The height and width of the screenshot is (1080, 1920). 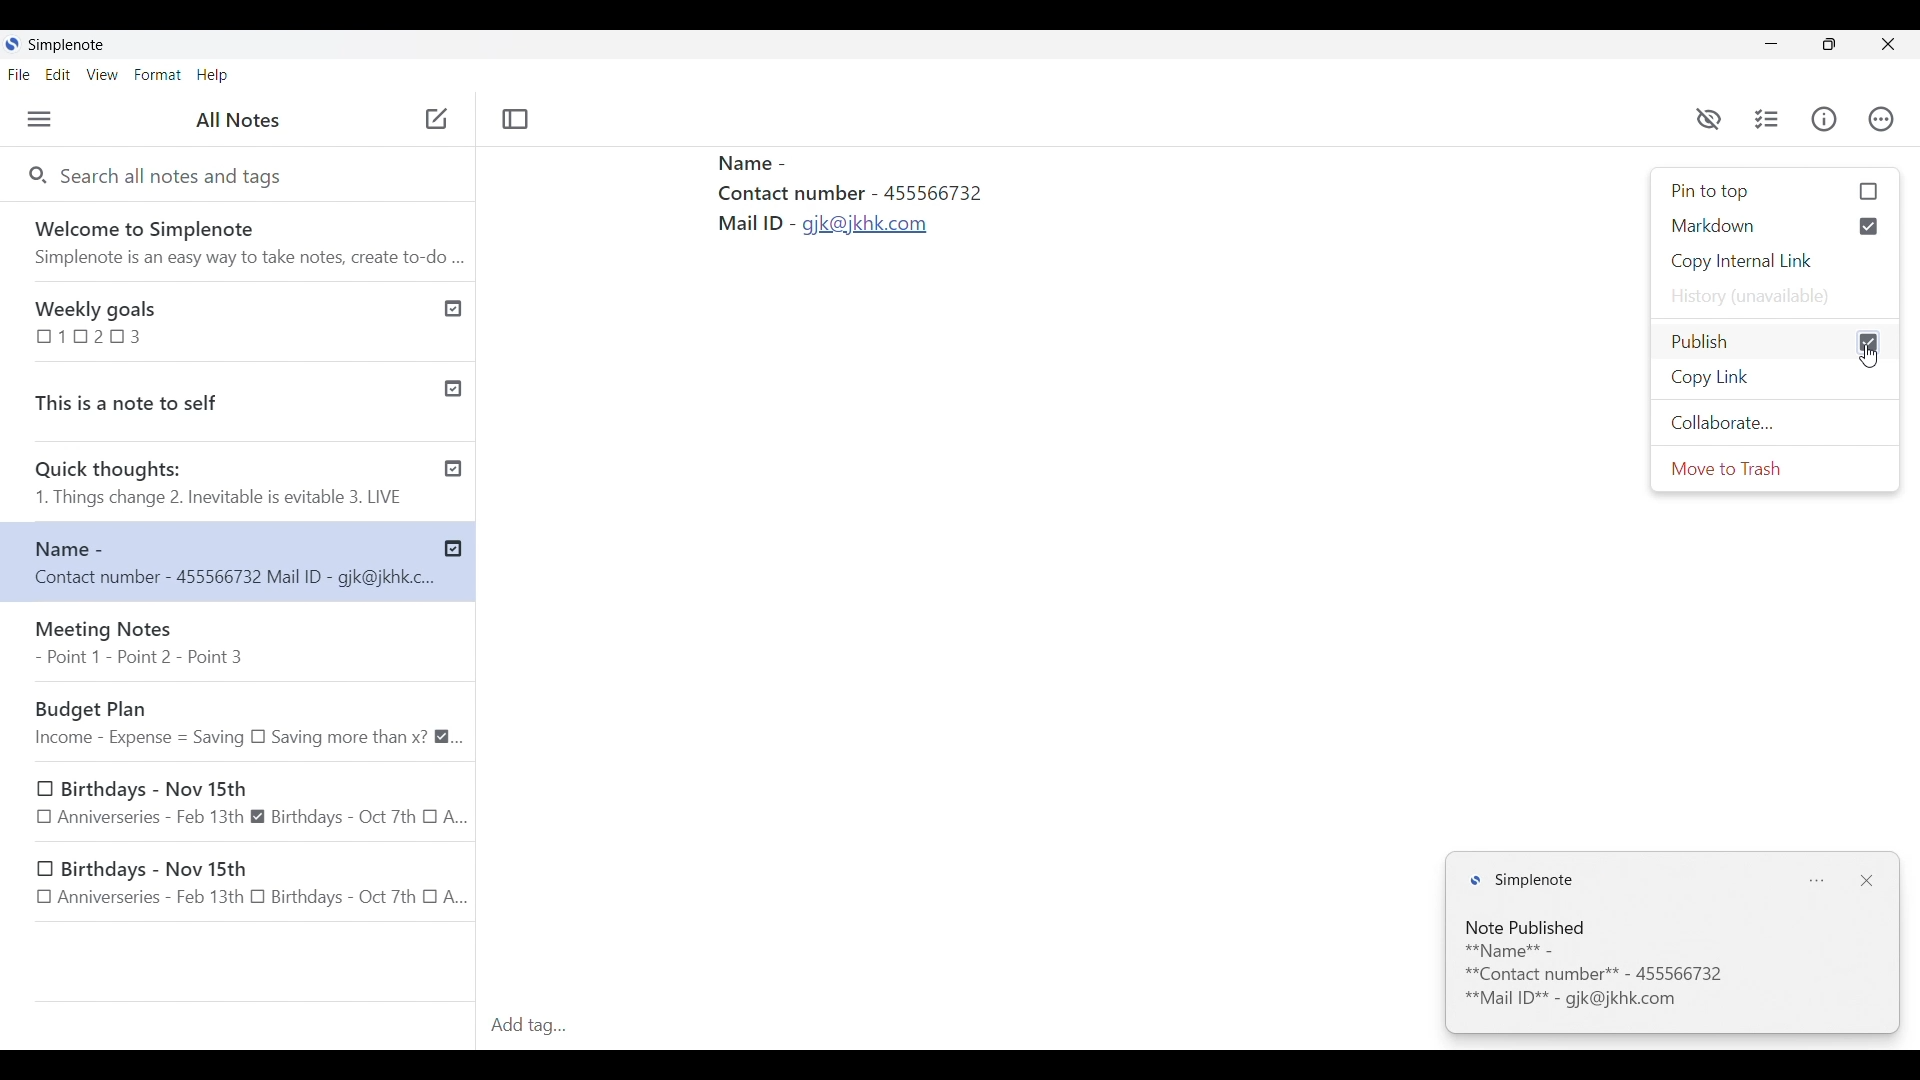 I want to click on Menu, so click(x=39, y=119).